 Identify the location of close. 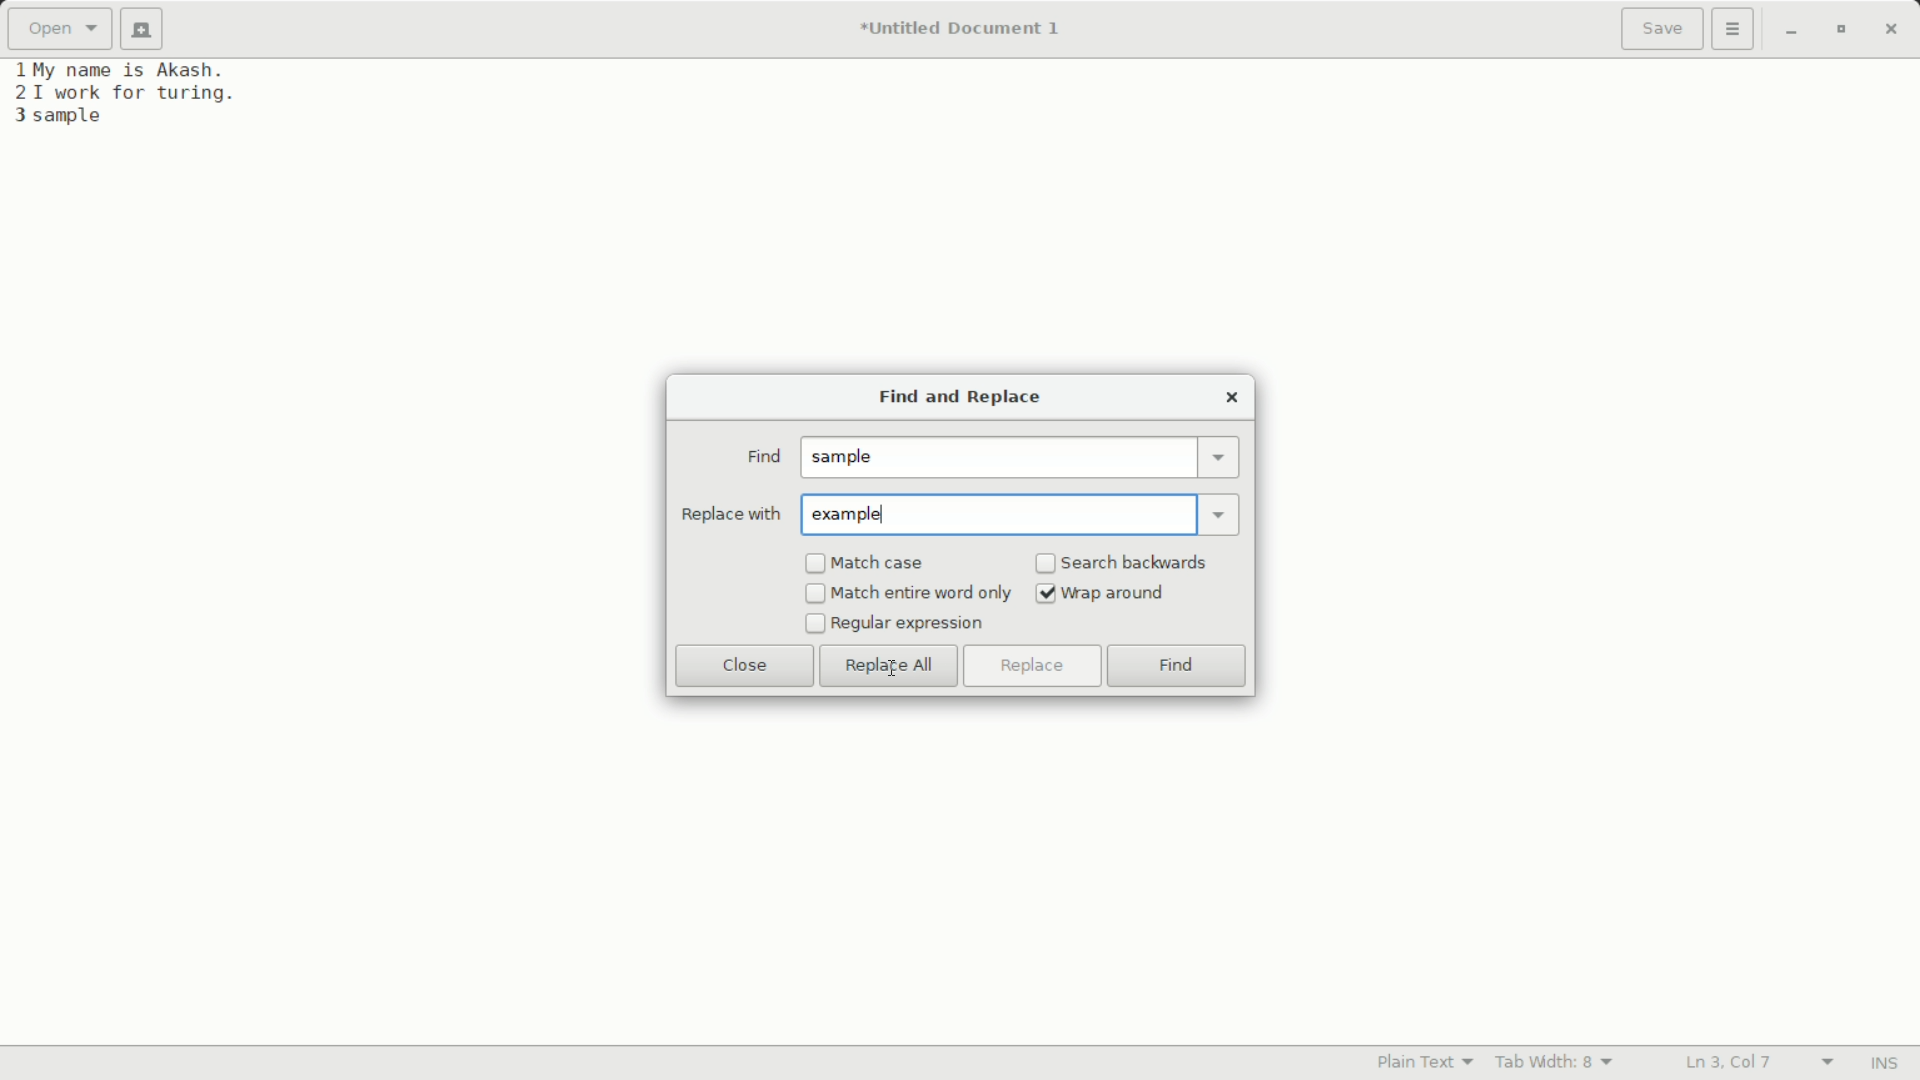
(745, 665).